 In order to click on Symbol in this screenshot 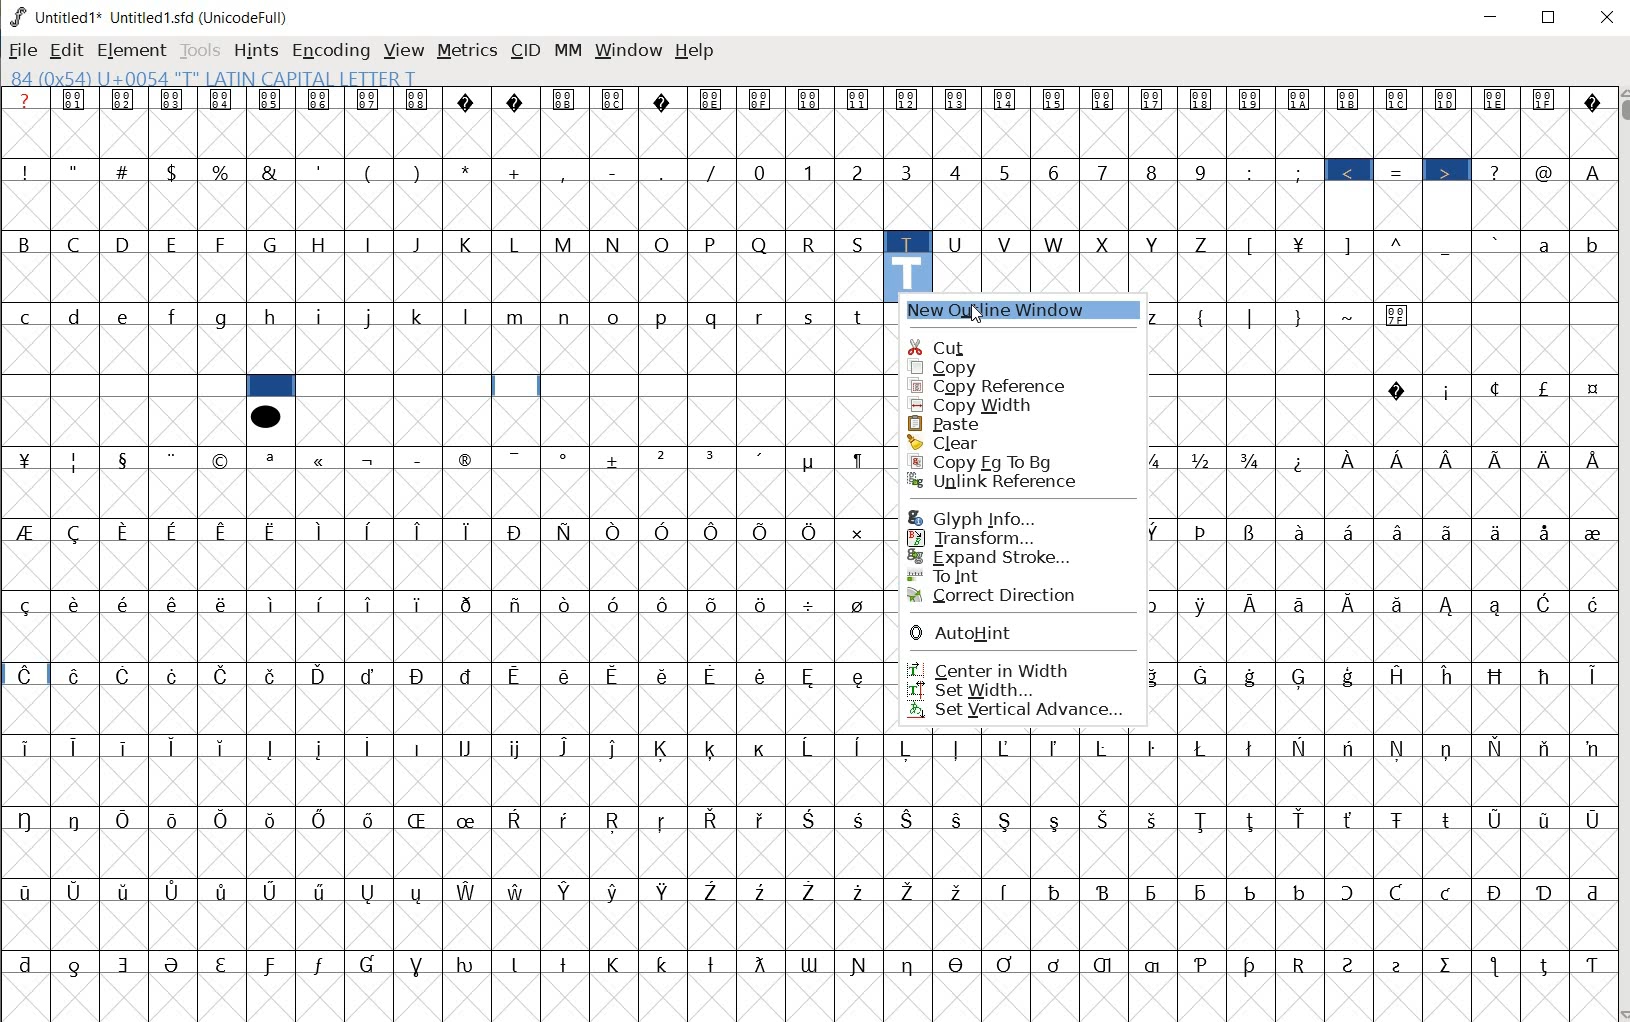, I will do `click(665, 673)`.